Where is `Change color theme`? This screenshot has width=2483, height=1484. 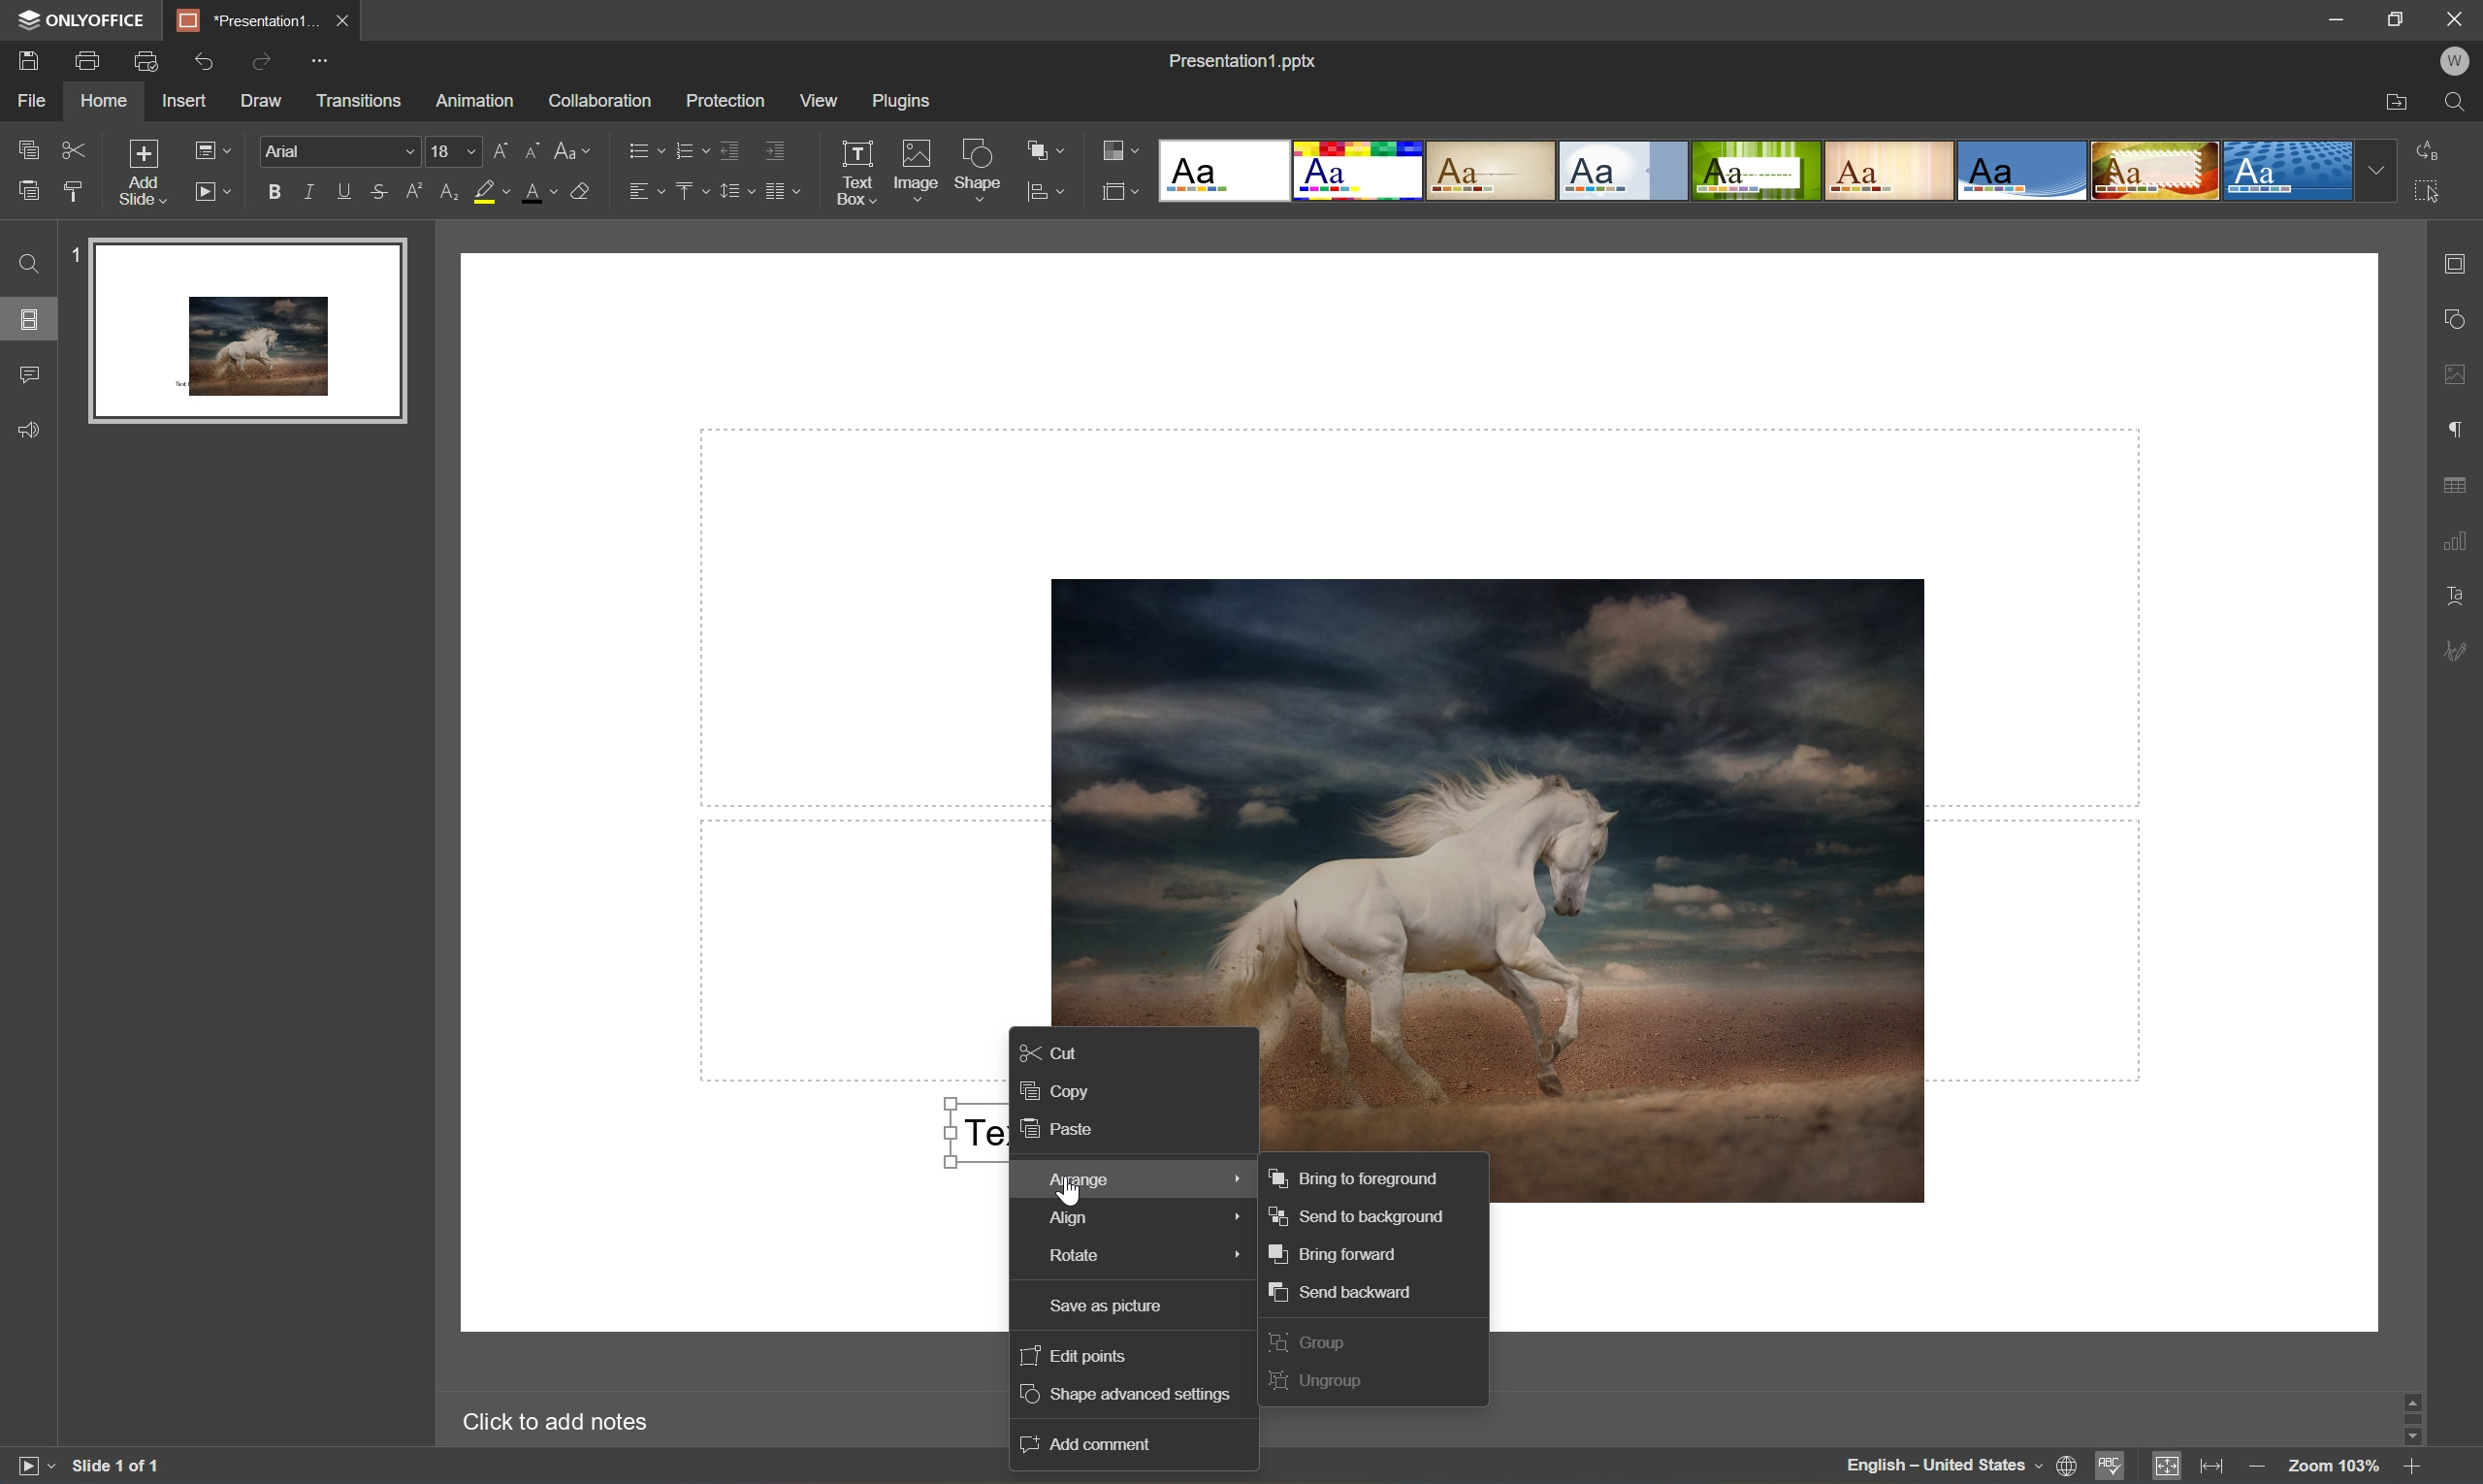
Change color theme is located at coordinates (1121, 151).